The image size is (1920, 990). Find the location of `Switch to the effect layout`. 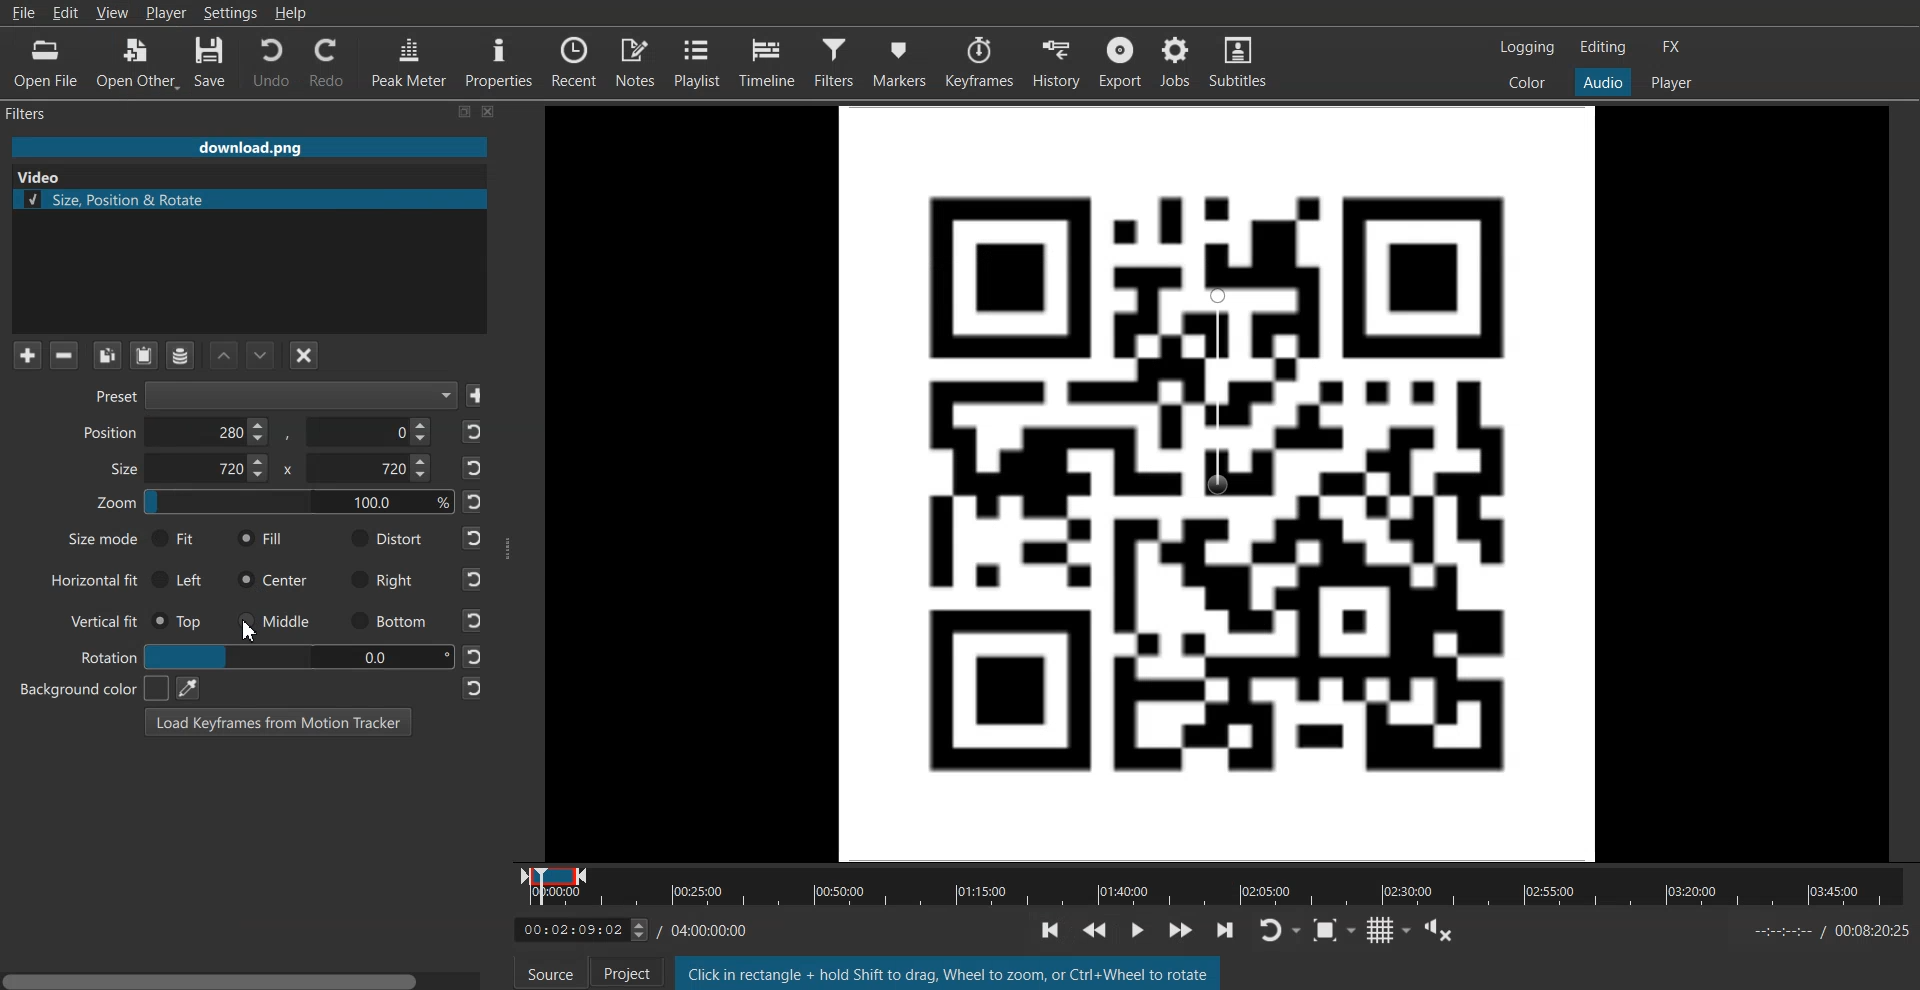

Switch to the effect layout is located at coordinates (1672, 47).